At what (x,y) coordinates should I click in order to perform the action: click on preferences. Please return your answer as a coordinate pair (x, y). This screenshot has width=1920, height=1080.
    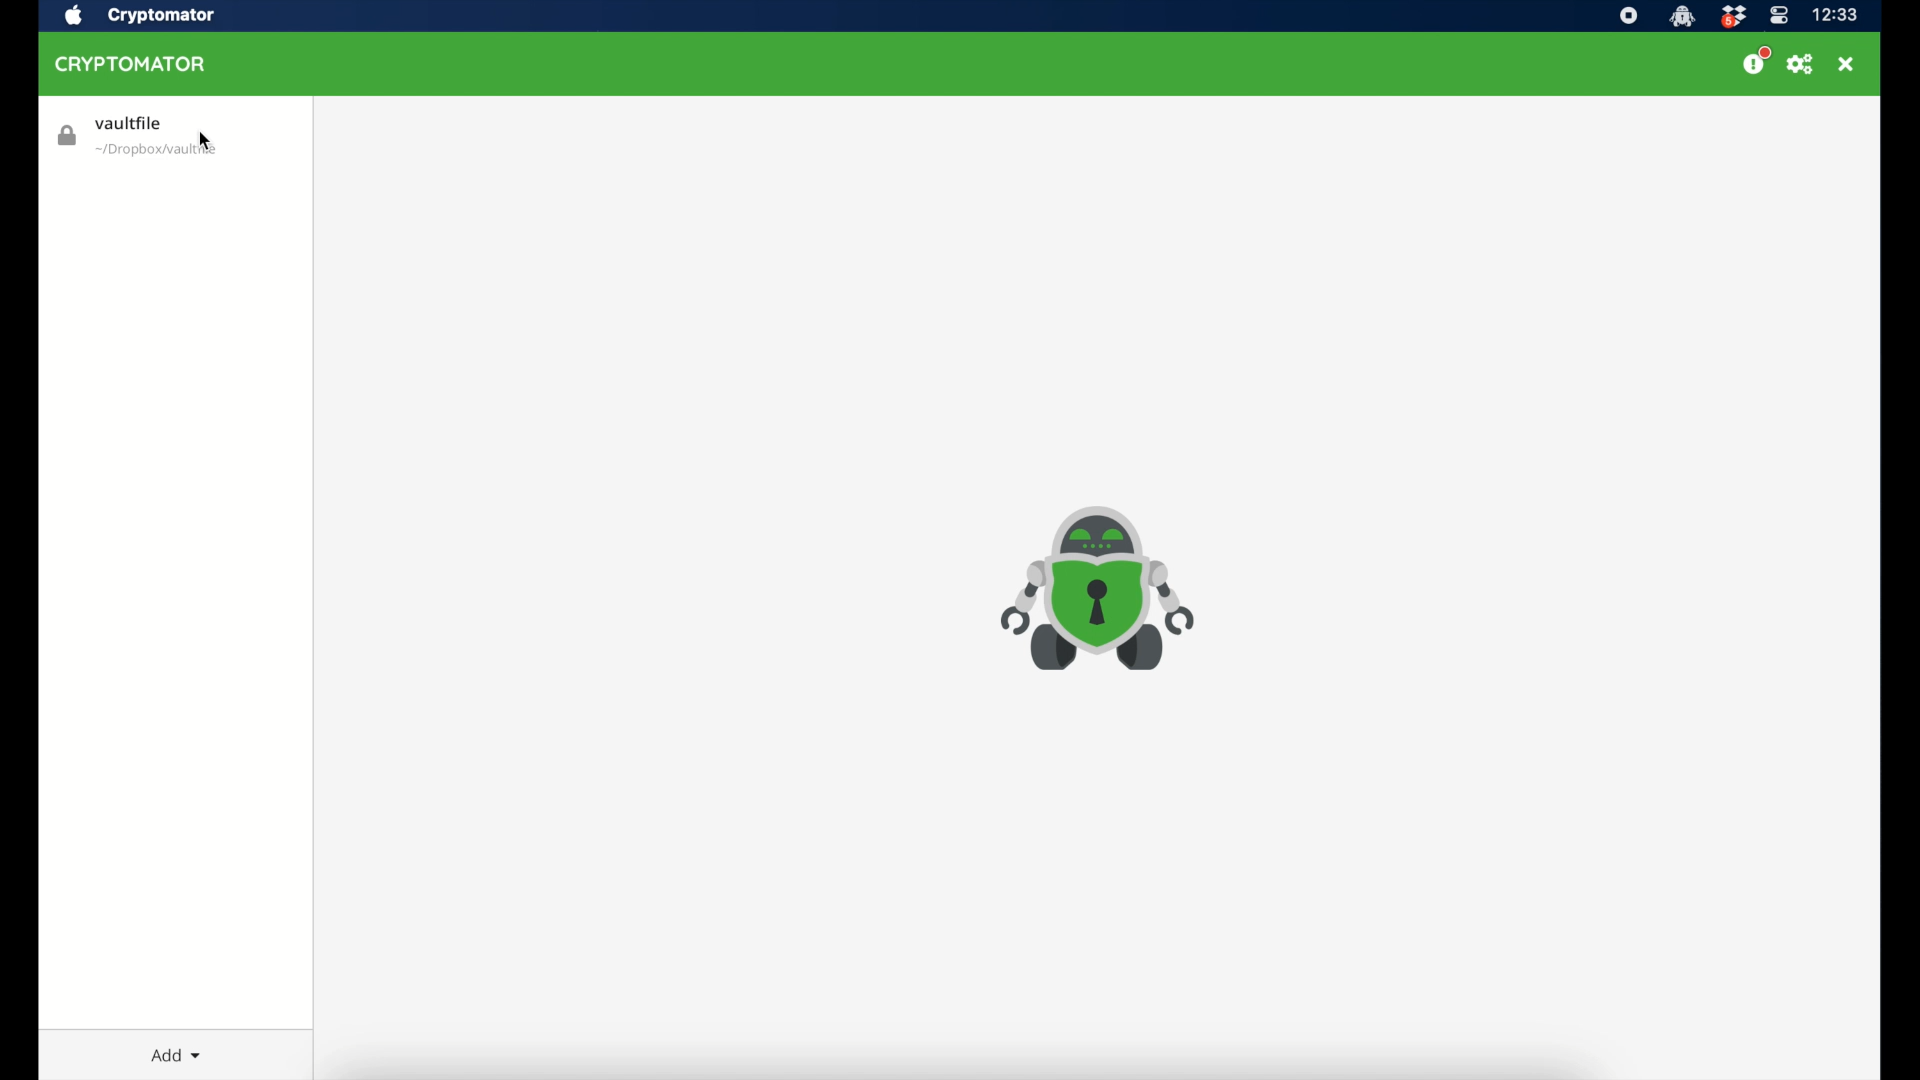
    Looking at the image, I should click on (1801, 65).